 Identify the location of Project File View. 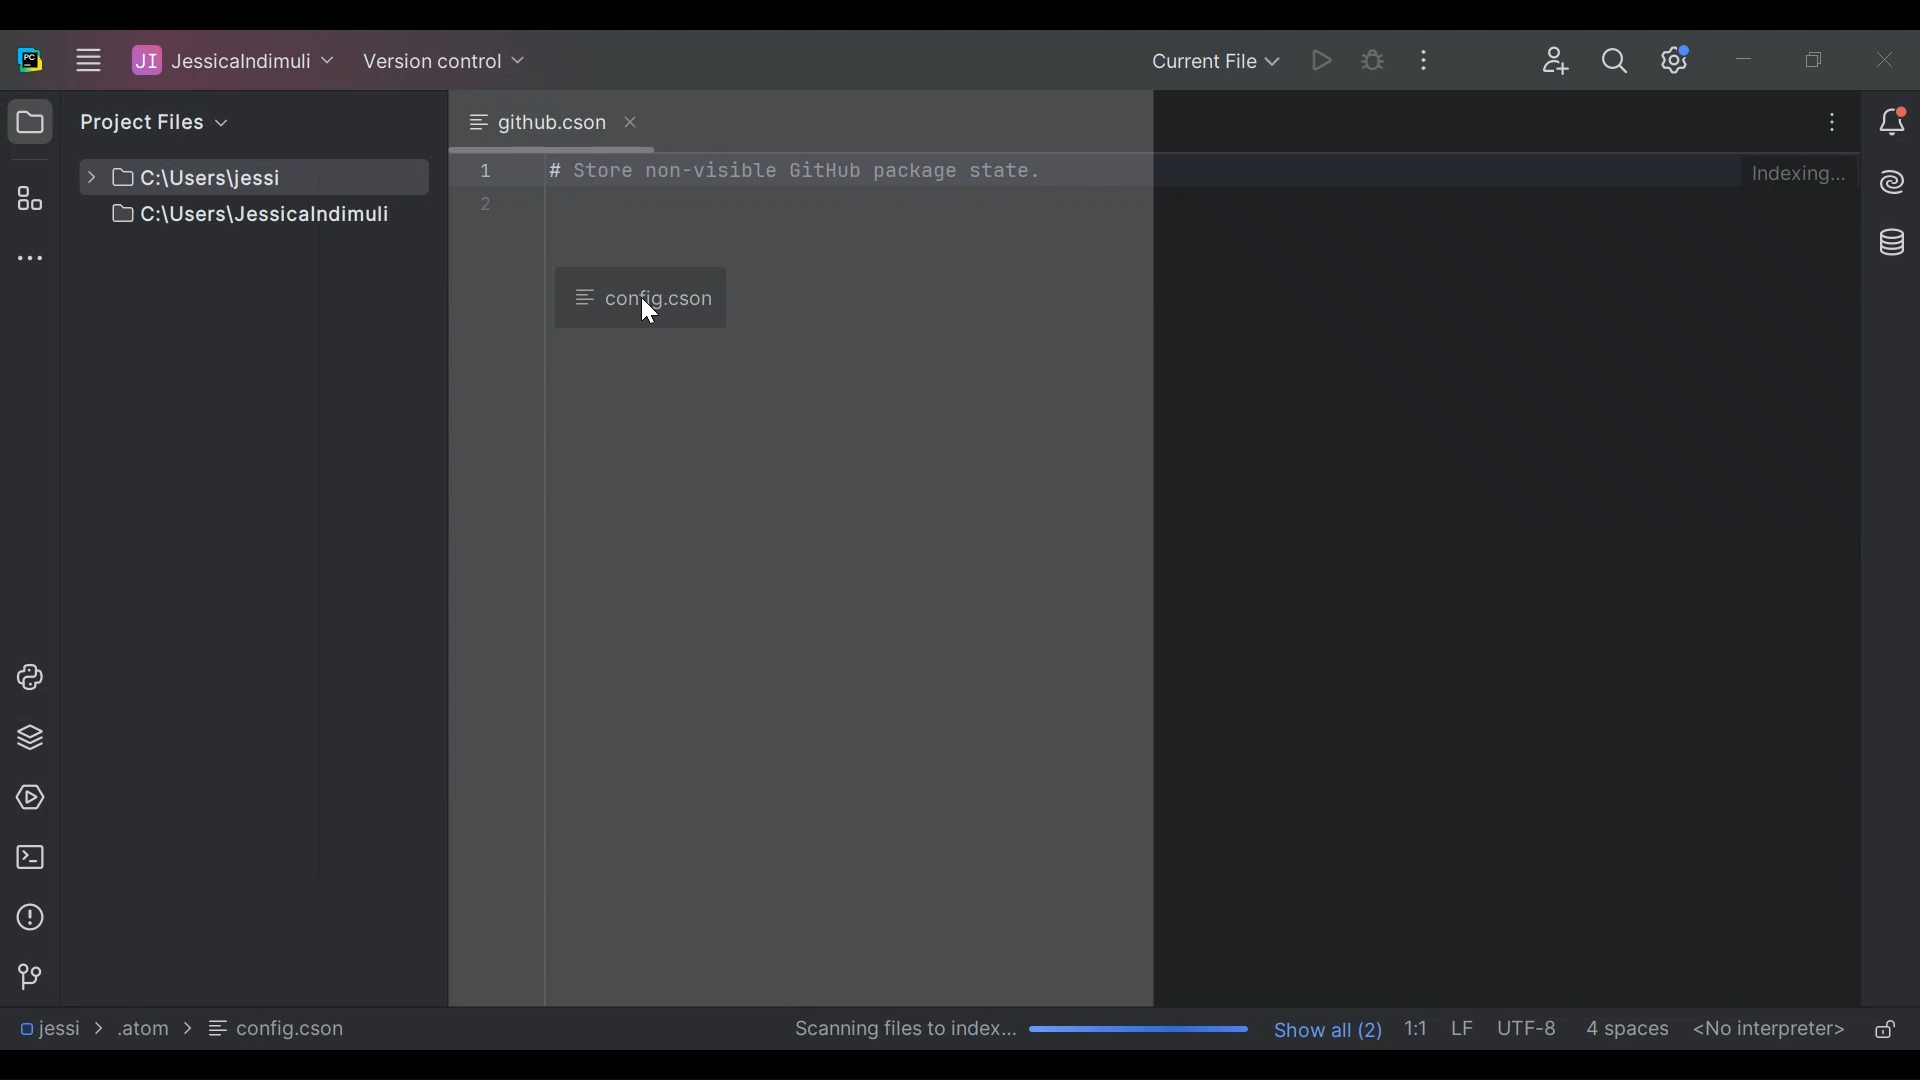
(149, 121).